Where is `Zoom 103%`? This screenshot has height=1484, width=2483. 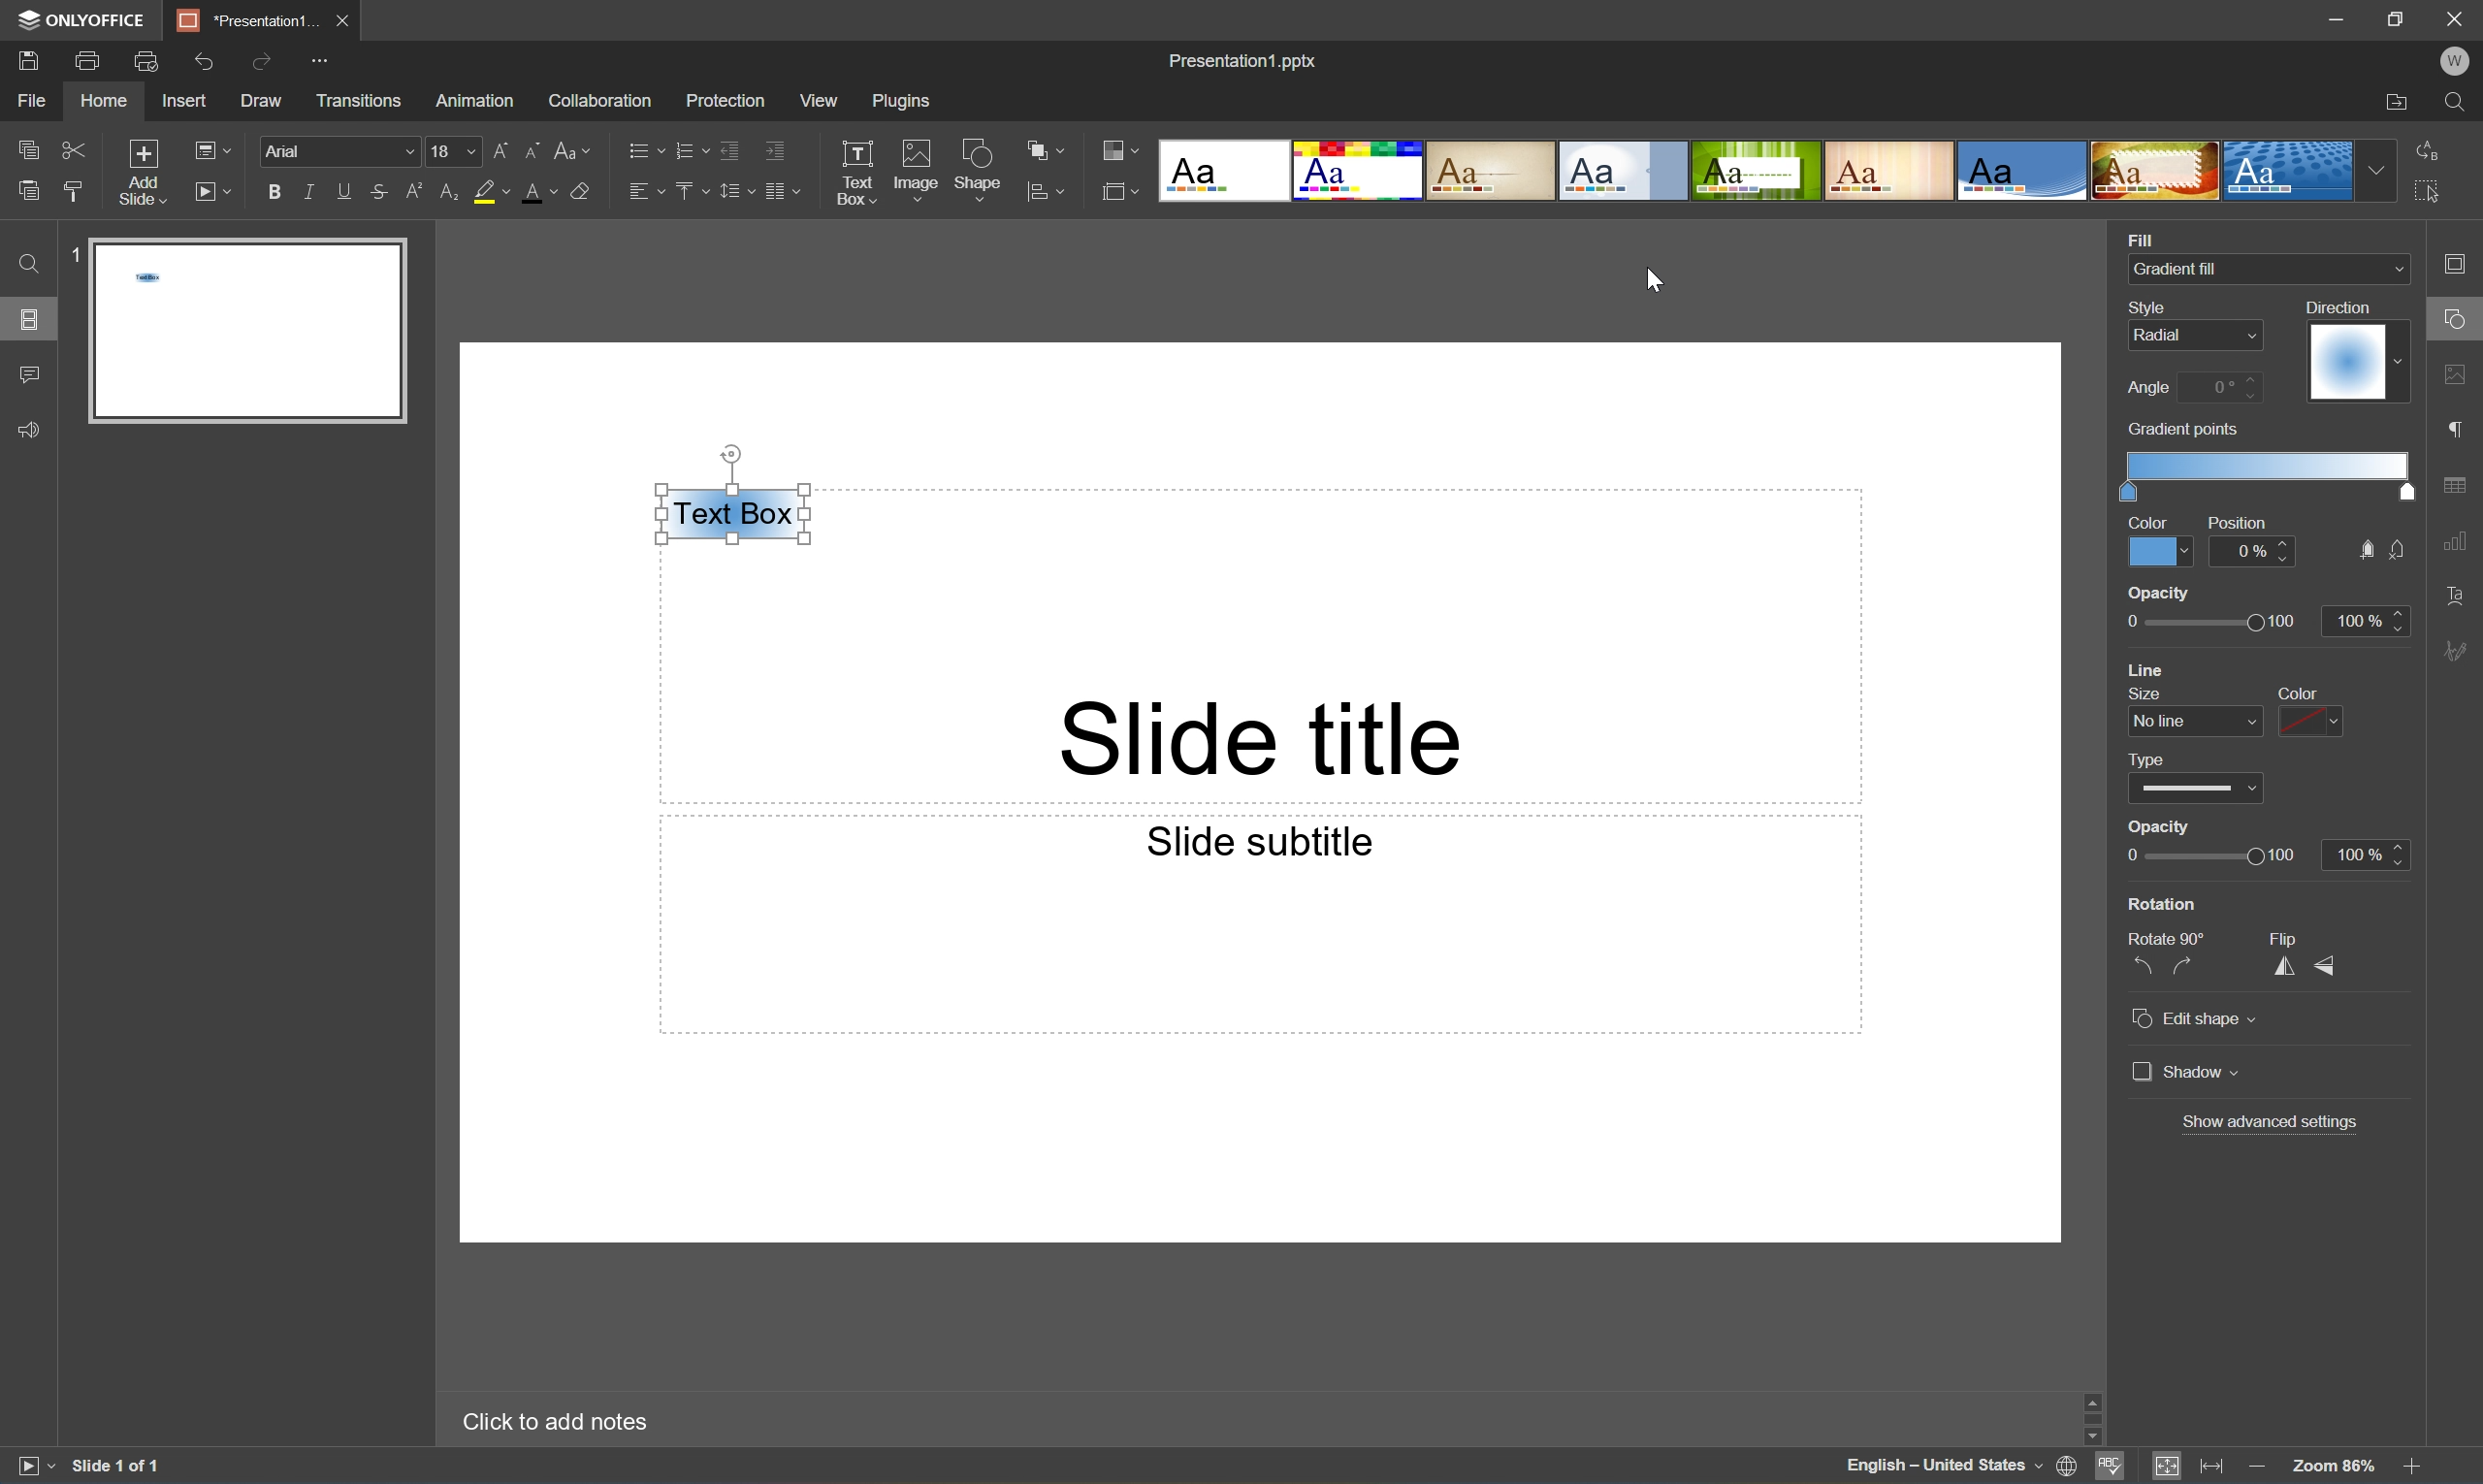
Zoom 103% is located at coordinates (2333, 1467).